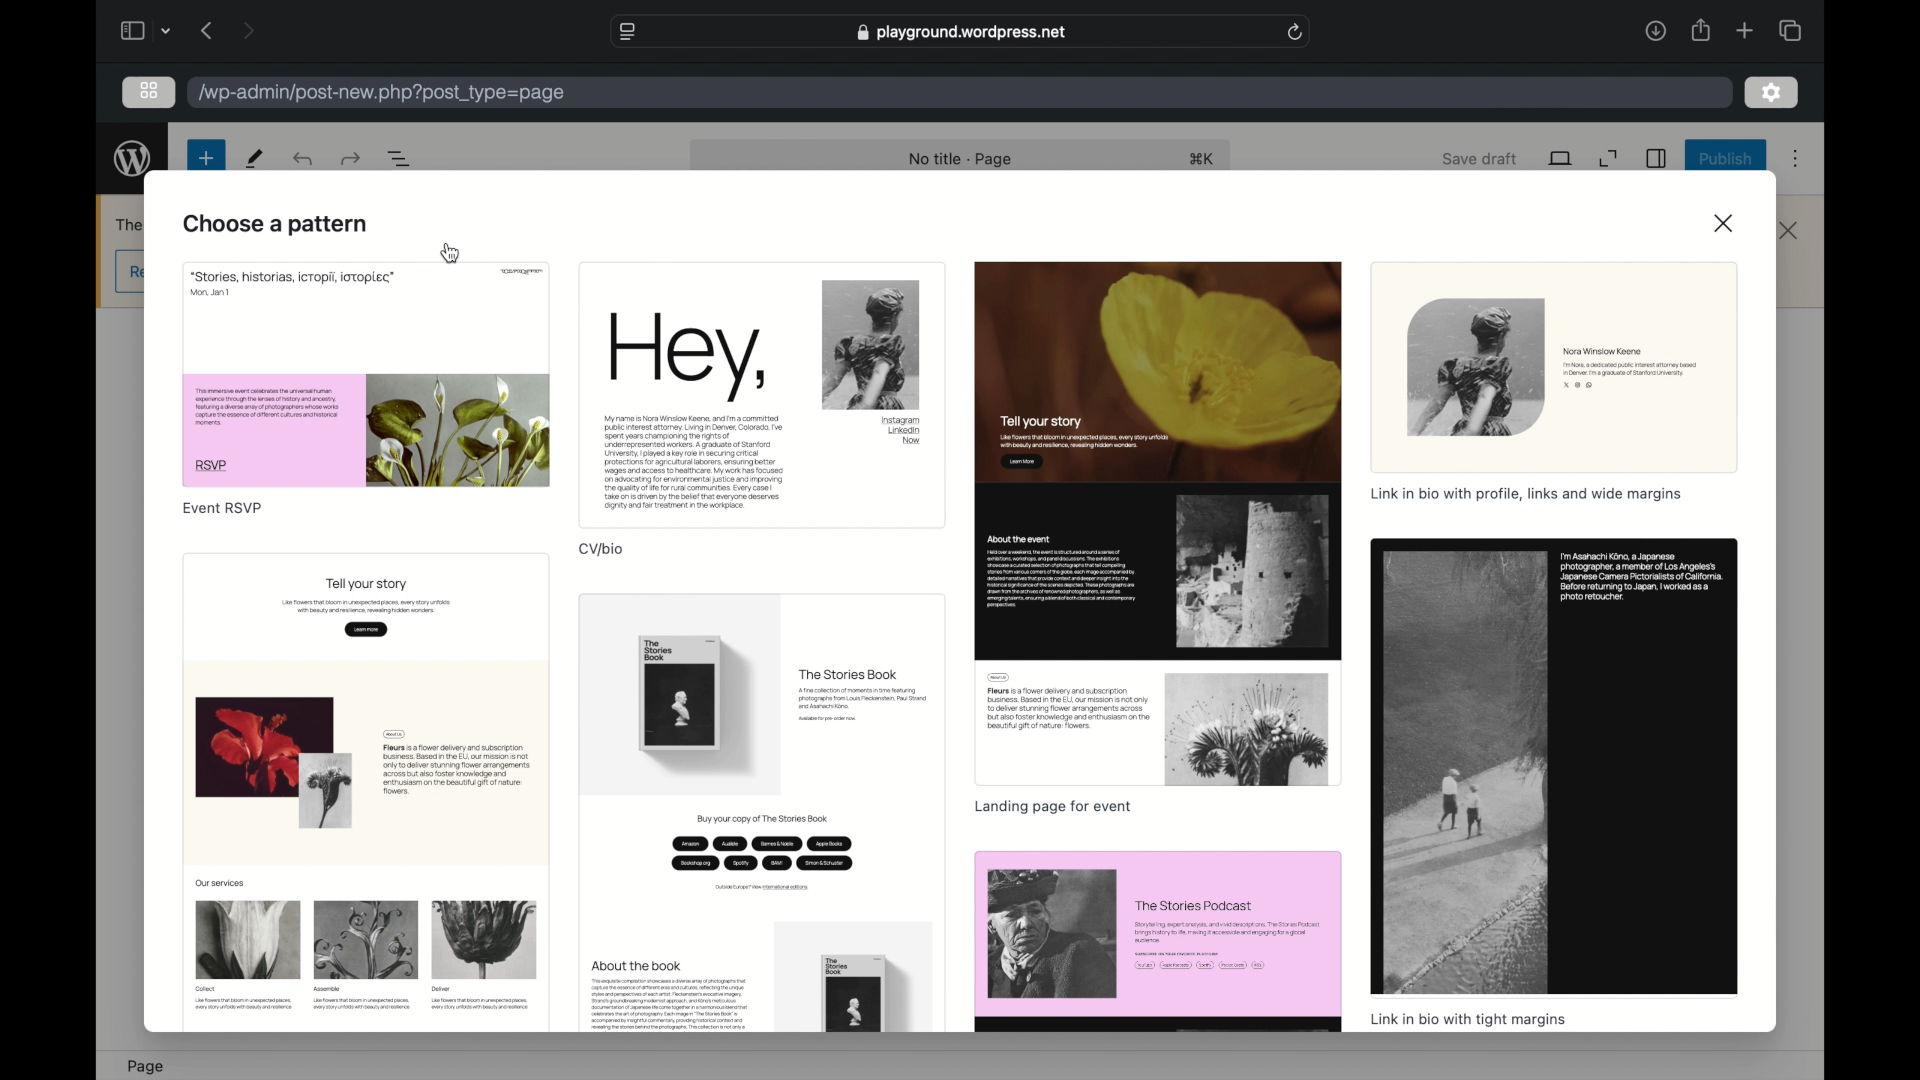 The width and height of the screenshot is (1920, 1080). What do you see at coordinates (1471, 1020) in the screenshot?
I see `link in bio with tight margins` at bounding box center [1471, 1020].